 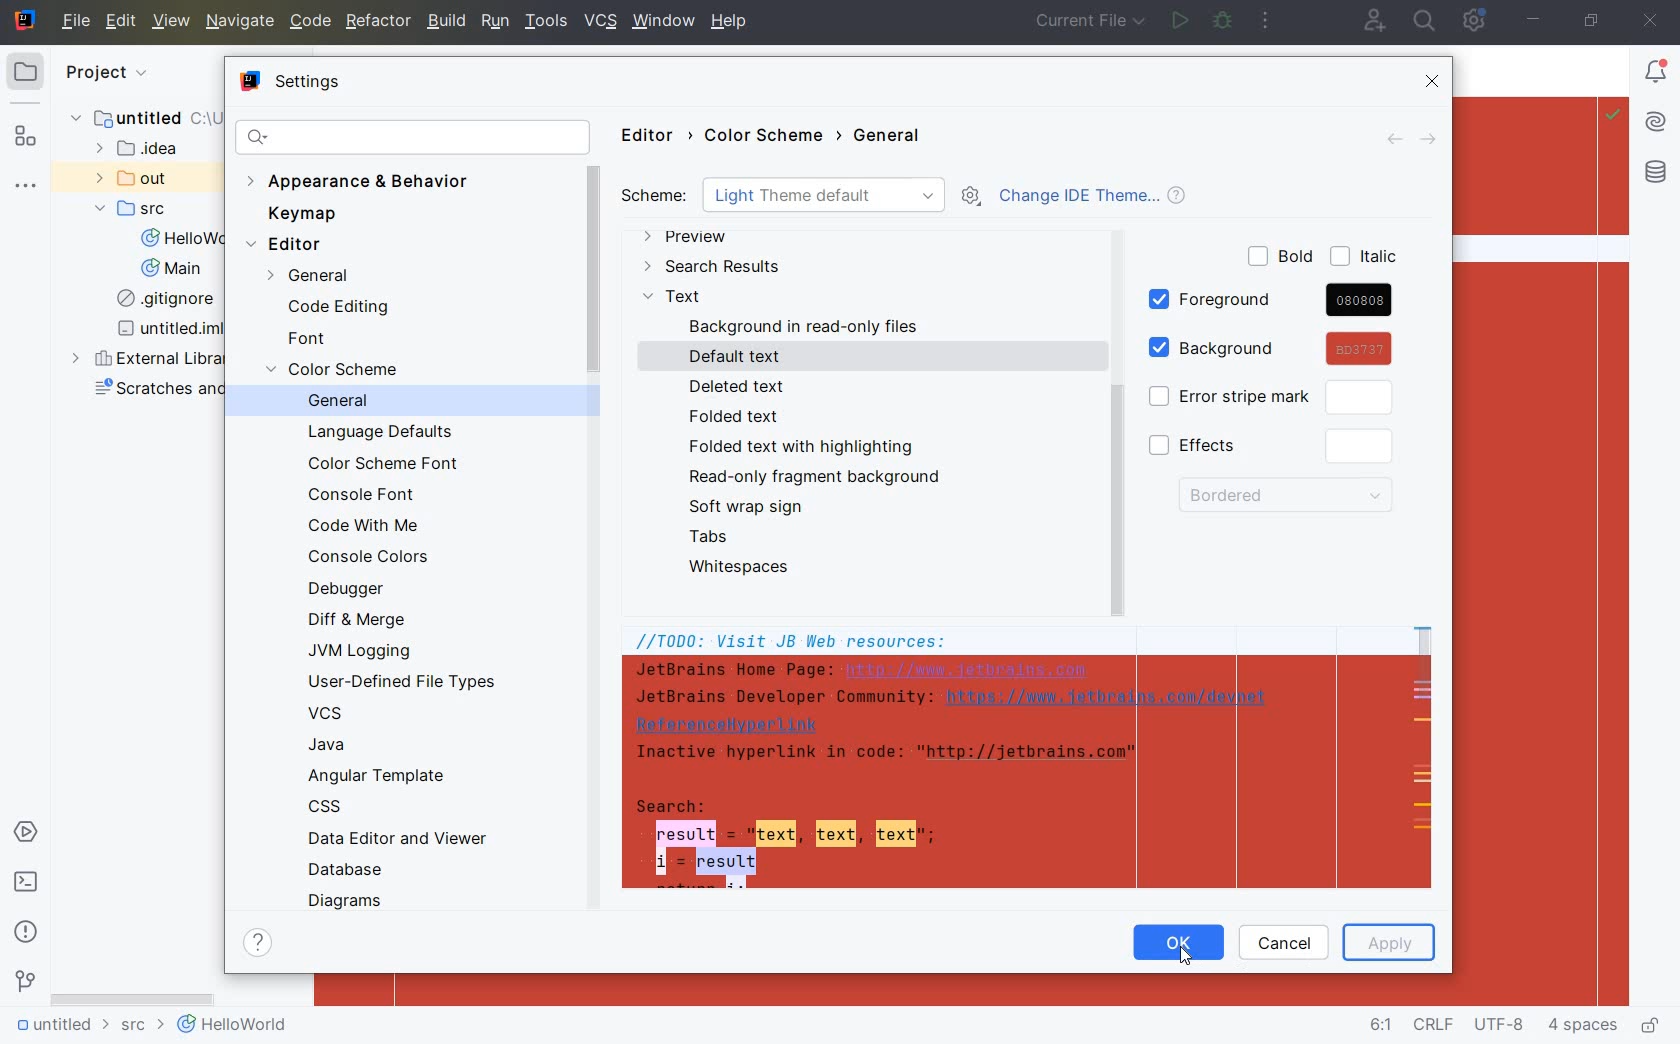 What do you see at coordinates (172, 271) in the screenshot?
I see `Main` at bounding box center [172, 271].